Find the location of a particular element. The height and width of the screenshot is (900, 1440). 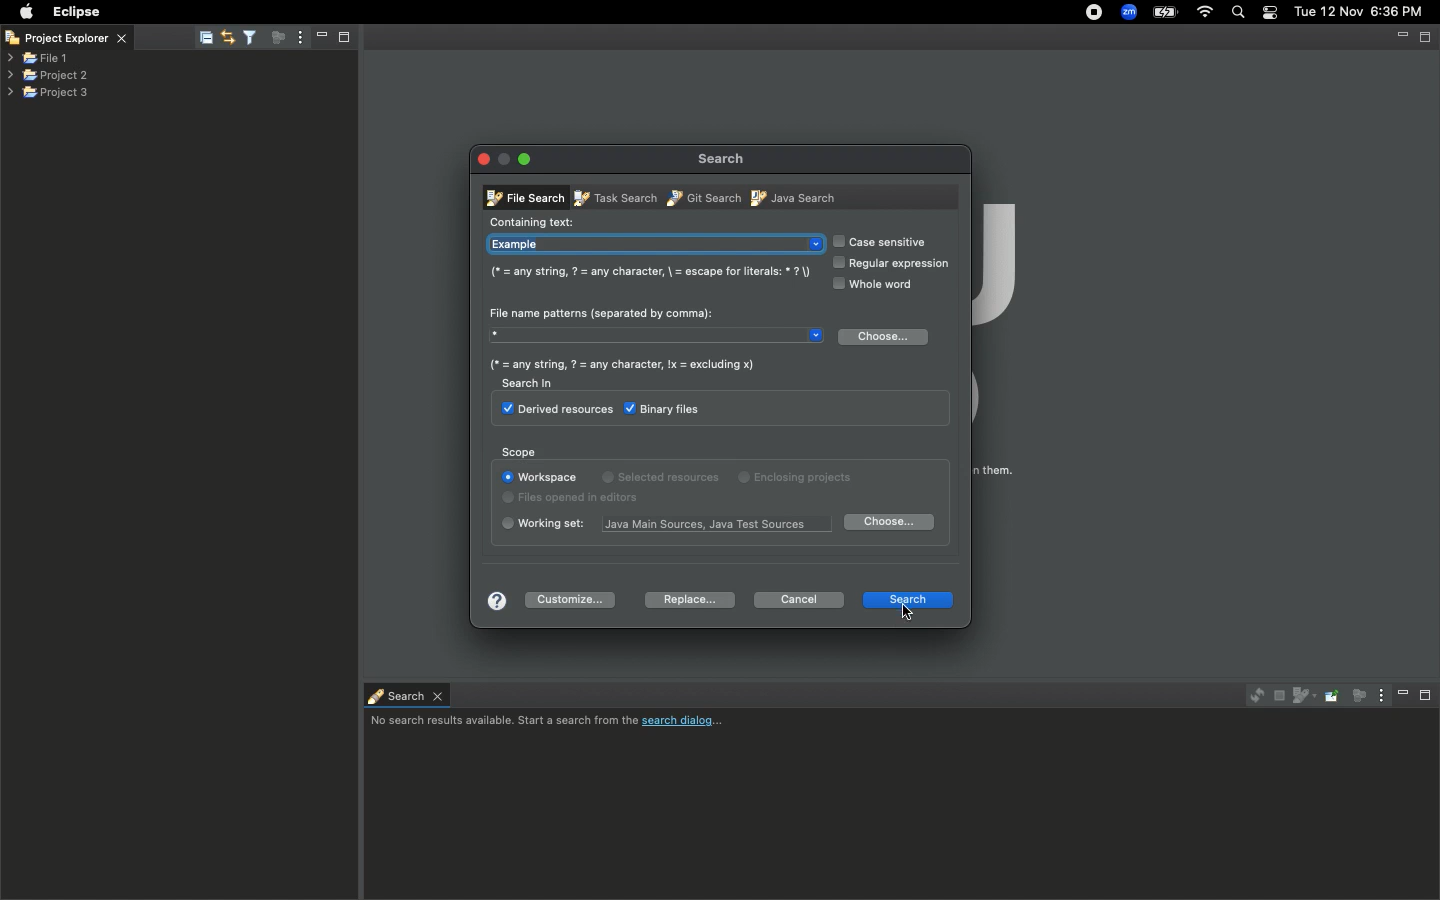

Minimize is located at coordinates (1398, 695).